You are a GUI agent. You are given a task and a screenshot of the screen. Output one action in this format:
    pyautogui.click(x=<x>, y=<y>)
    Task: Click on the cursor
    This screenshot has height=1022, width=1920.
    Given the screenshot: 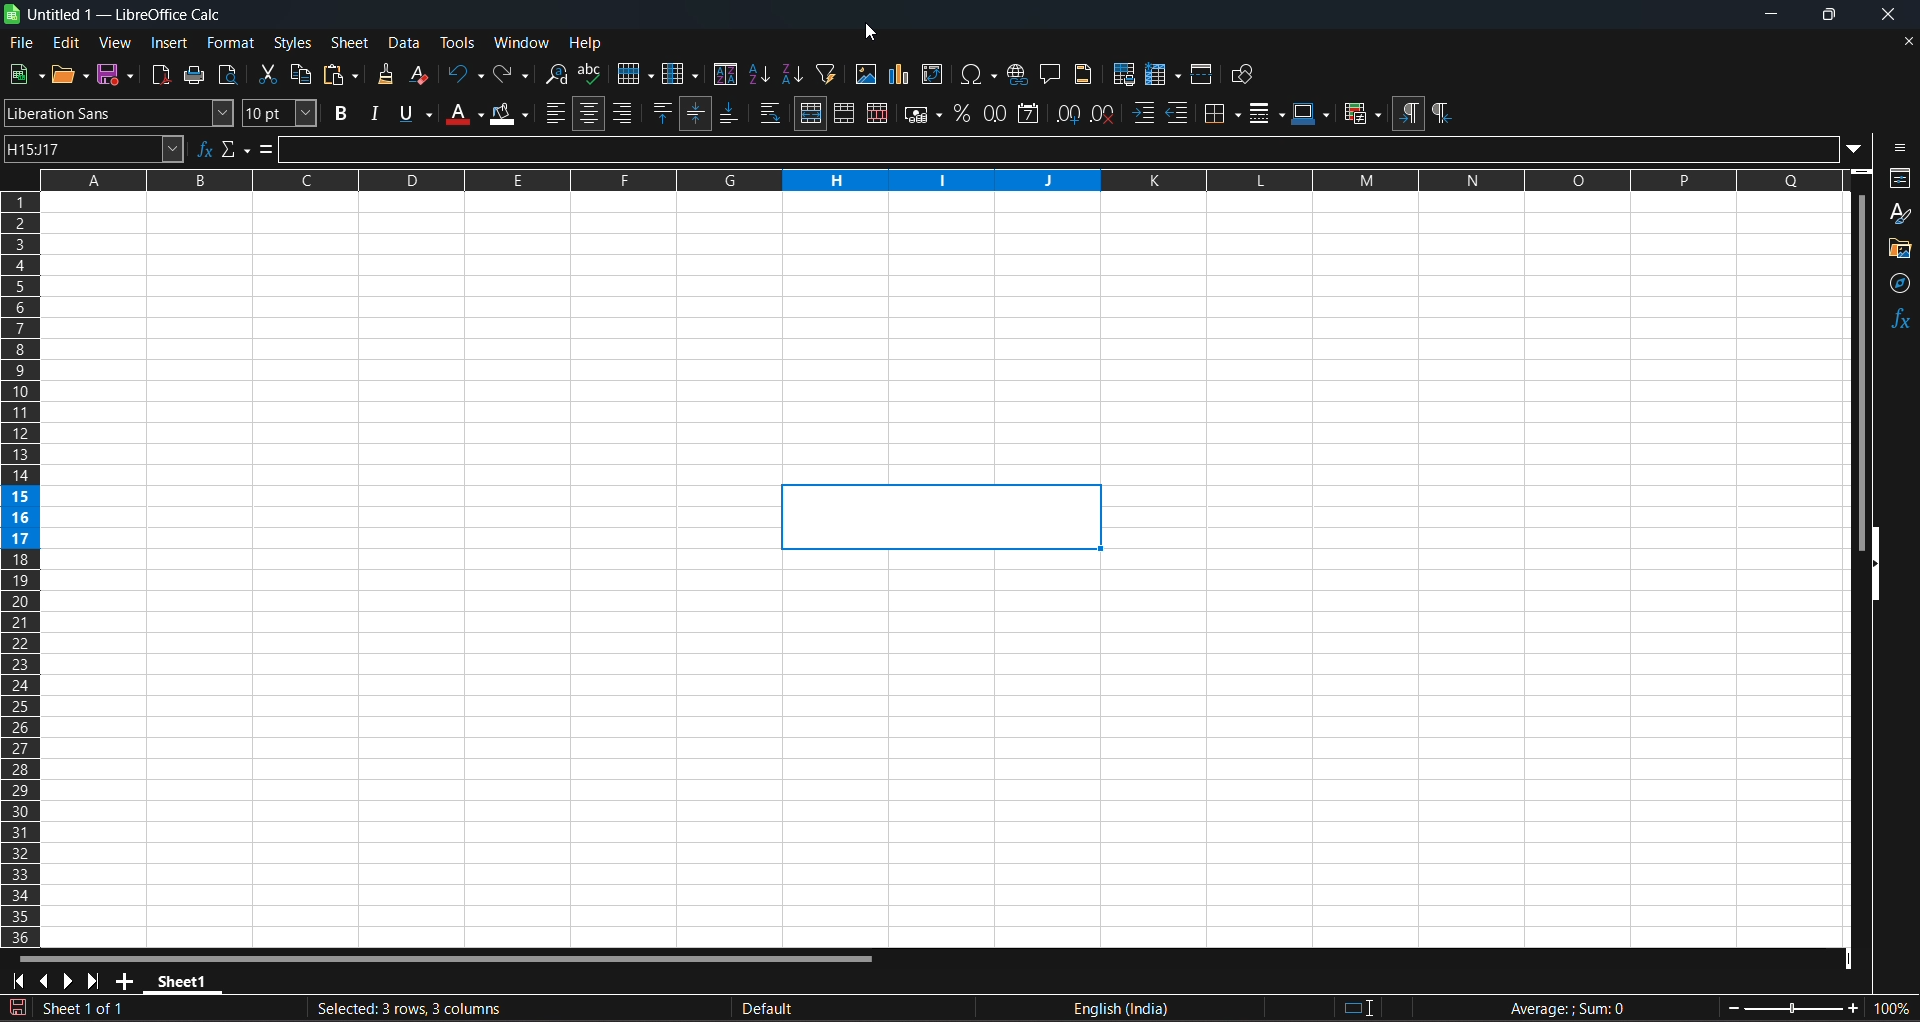 What is the action you would take?
    pyautogui.click(x=874, y=31)
    